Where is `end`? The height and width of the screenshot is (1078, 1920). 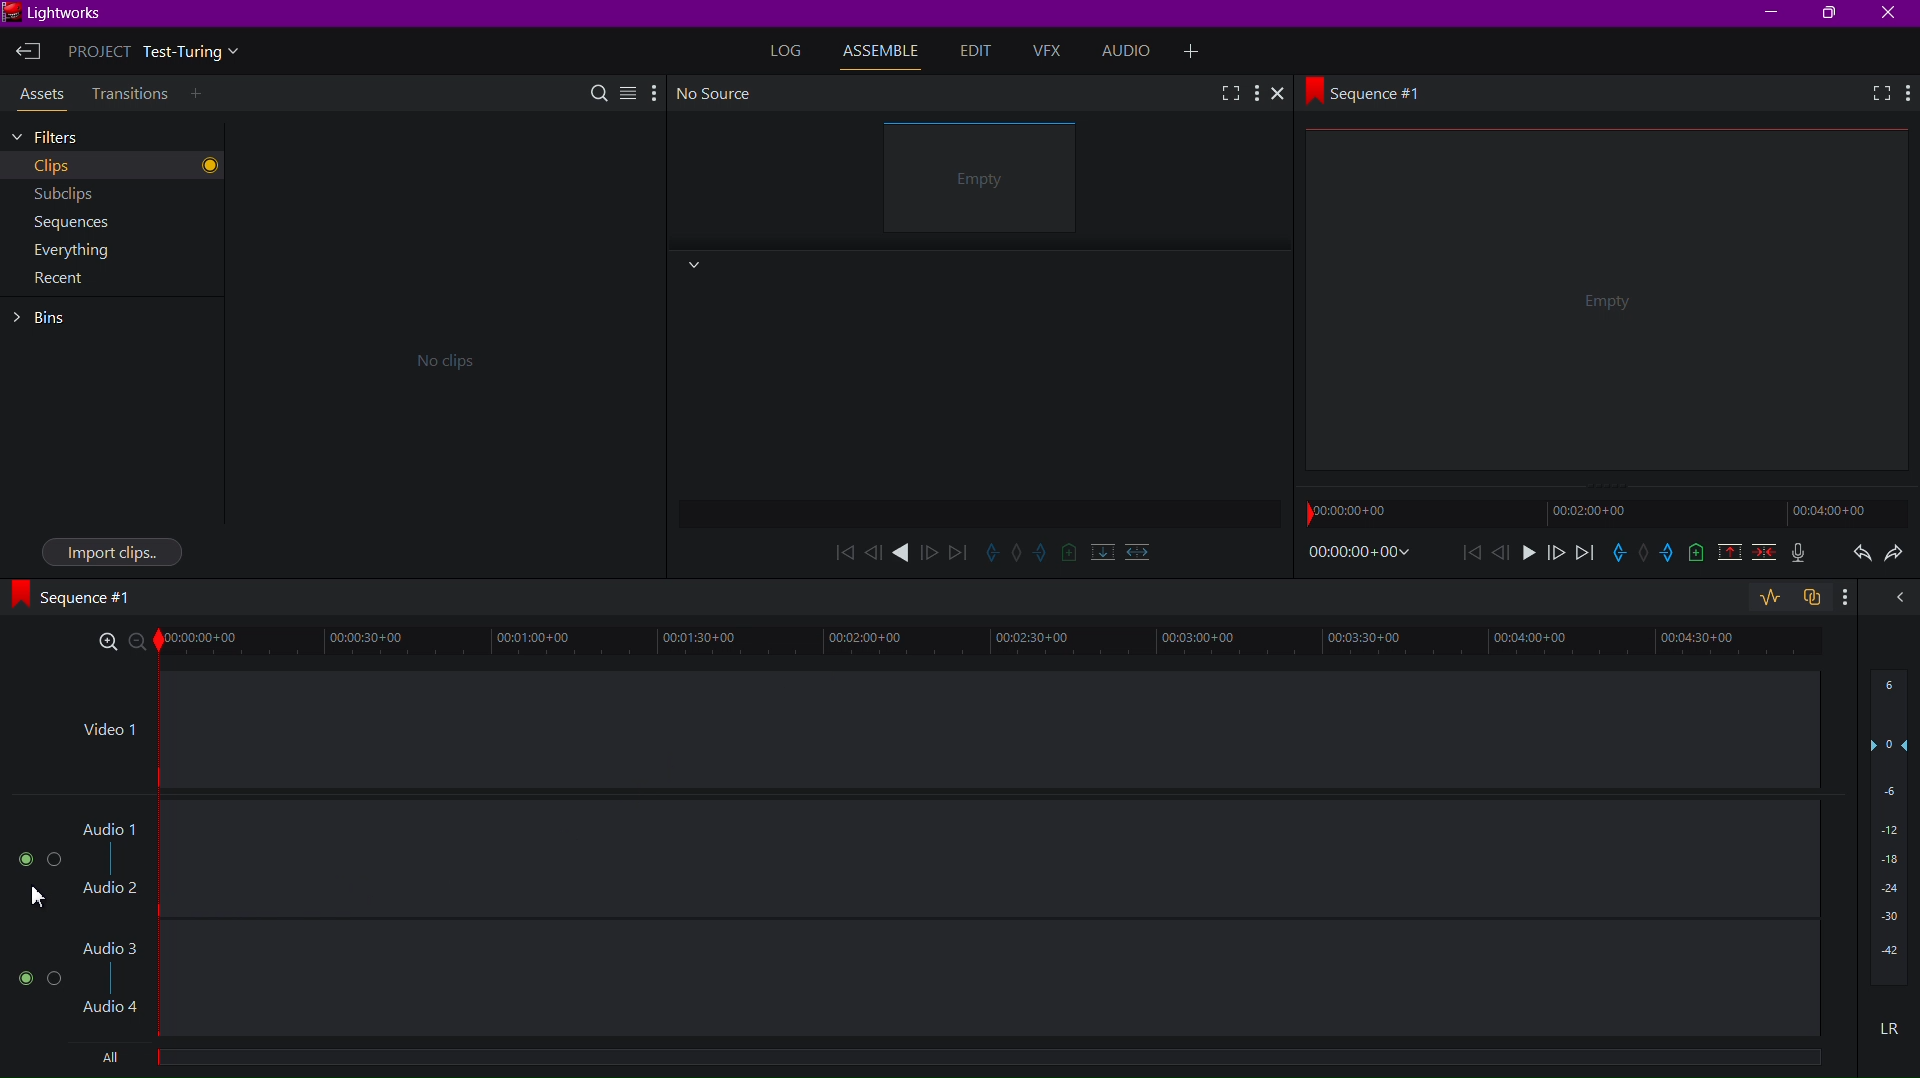 end is located at coordinates (1584, 555).